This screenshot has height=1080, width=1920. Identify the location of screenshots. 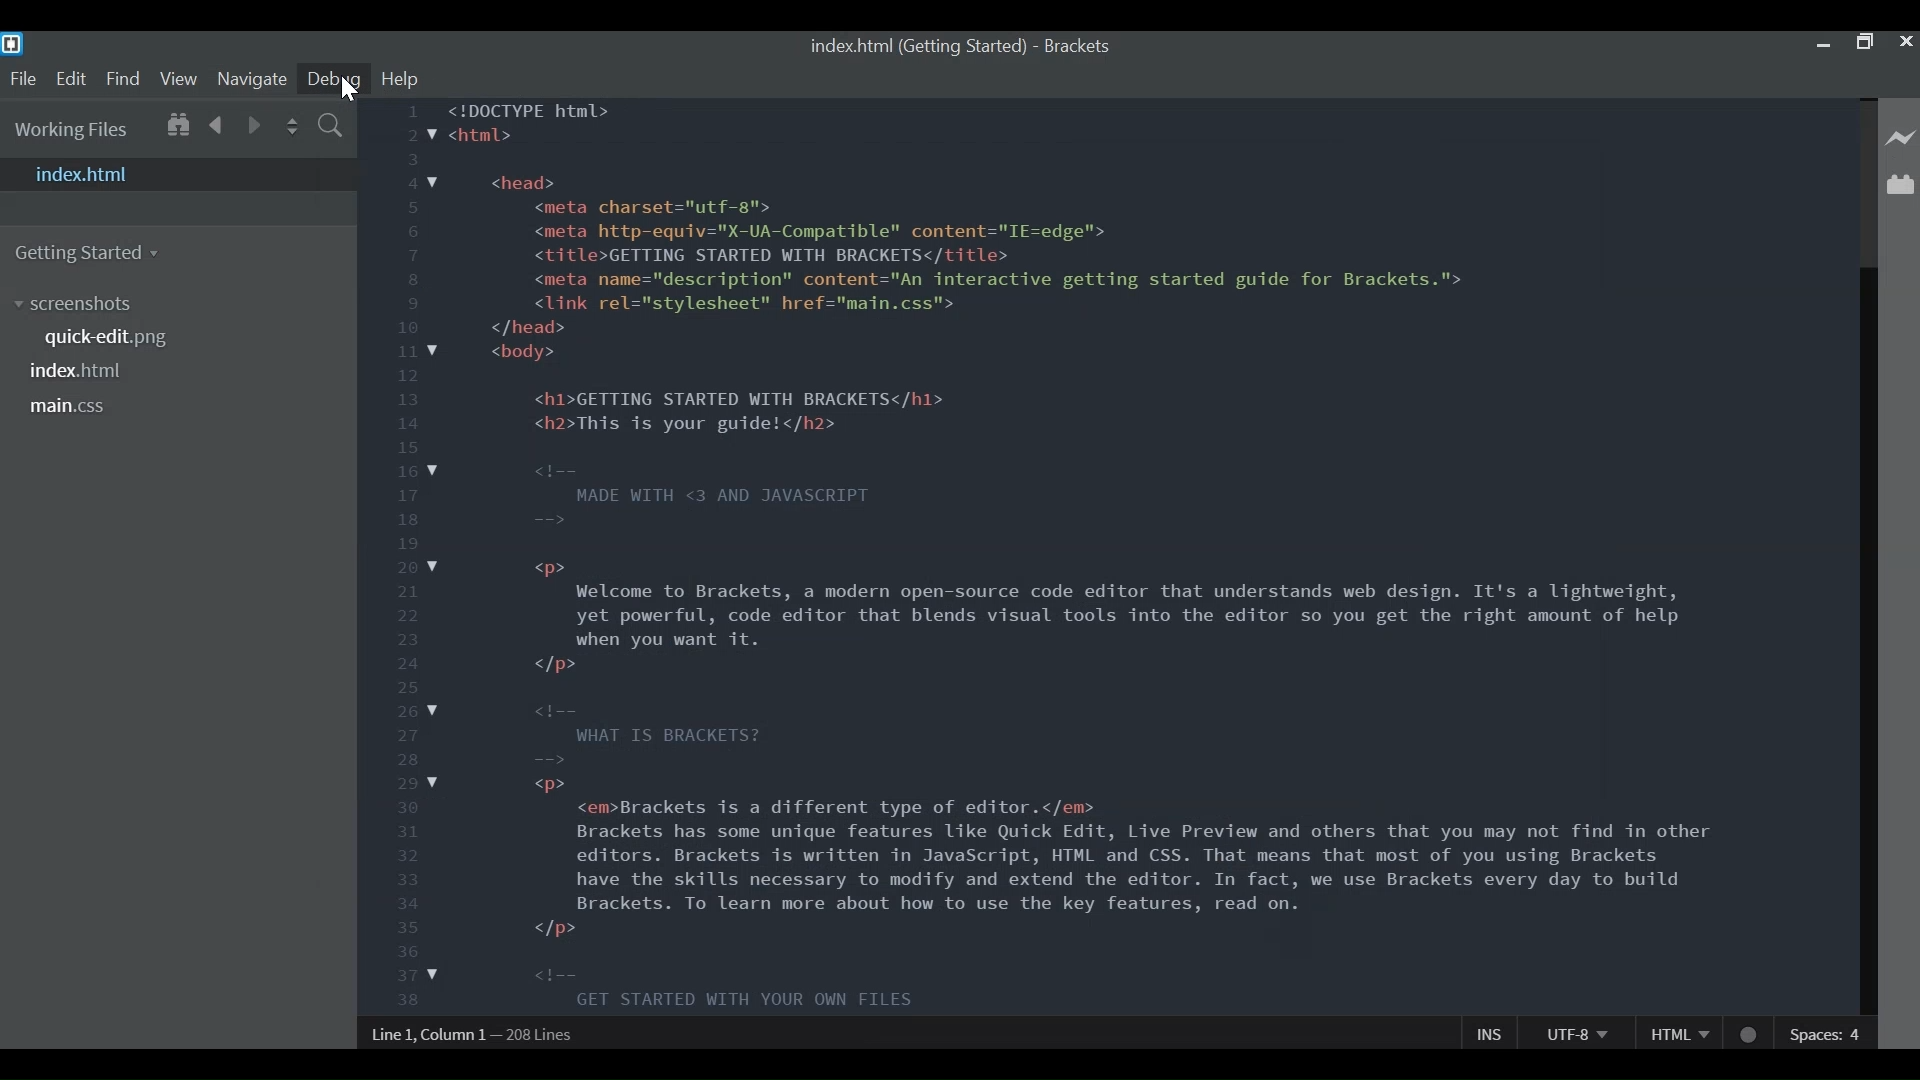
(85, 305).